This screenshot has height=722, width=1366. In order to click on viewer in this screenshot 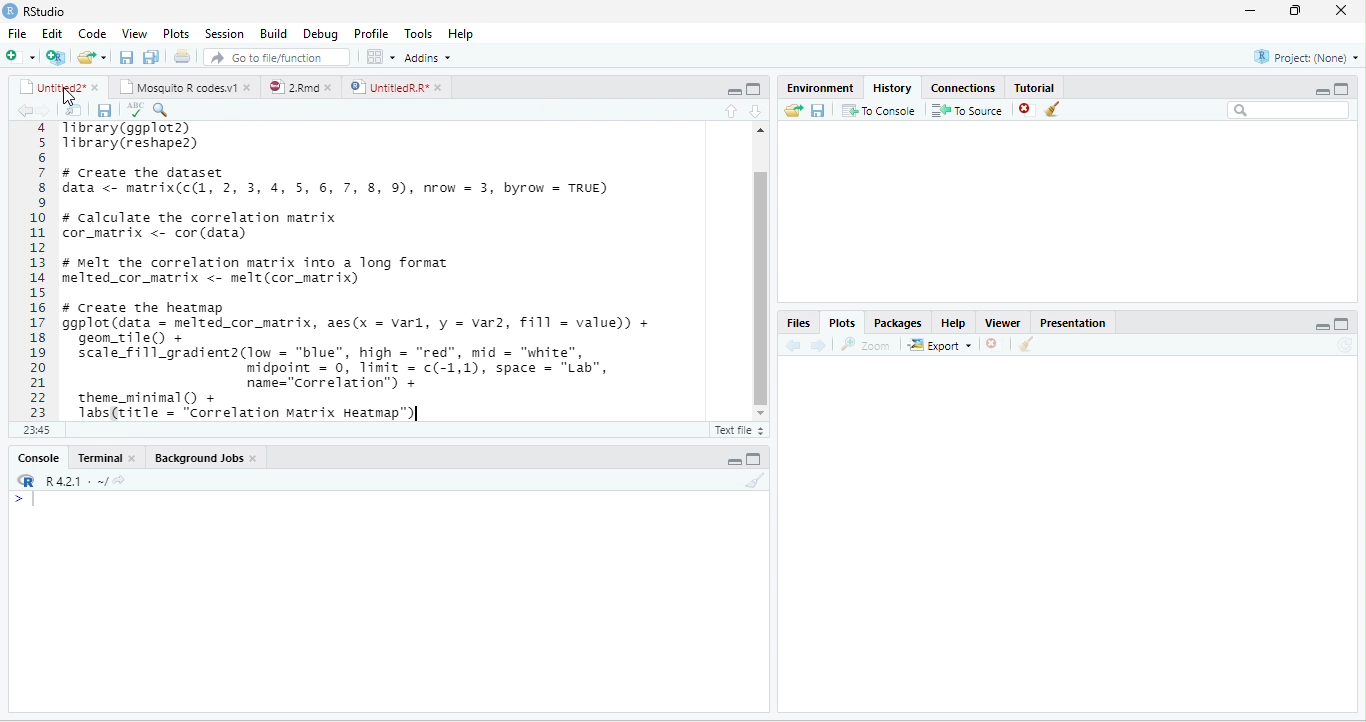, I will do `click(1001, 320)`.